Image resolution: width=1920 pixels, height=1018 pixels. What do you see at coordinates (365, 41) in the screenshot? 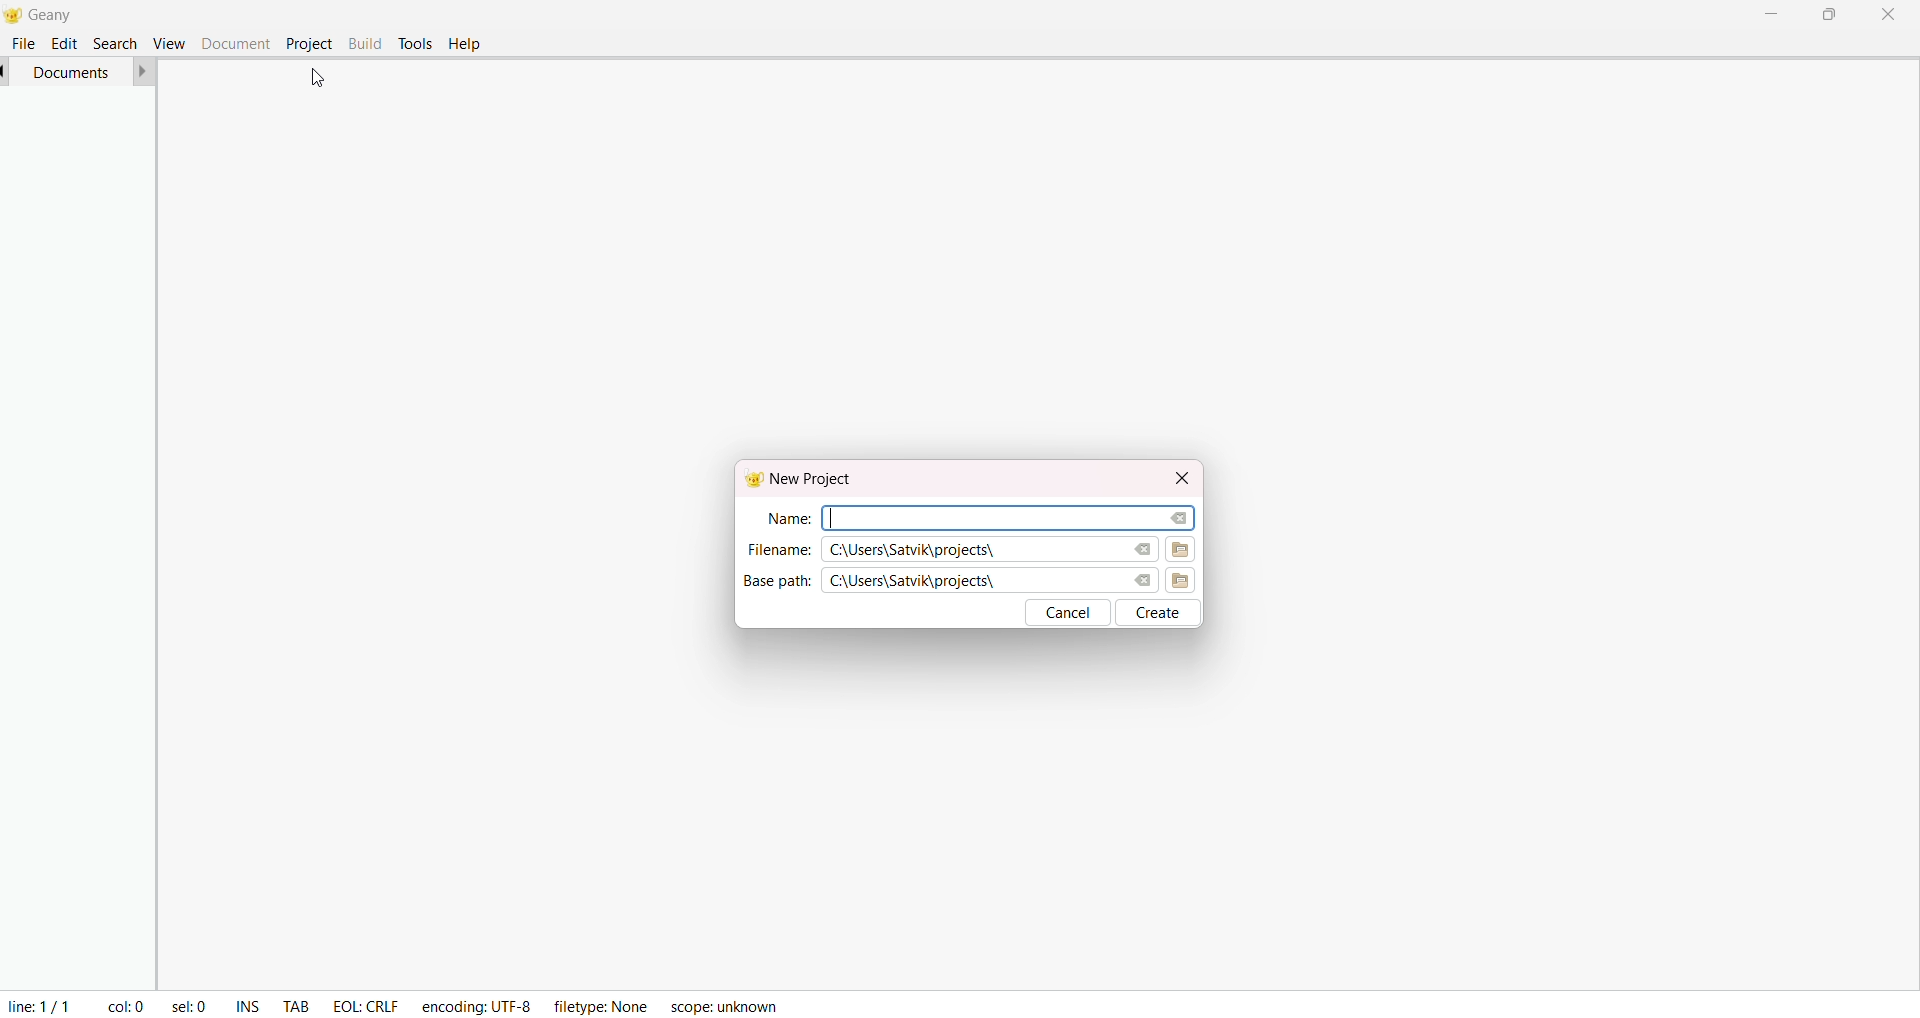
I see `build` at bounding box center [365, 41].